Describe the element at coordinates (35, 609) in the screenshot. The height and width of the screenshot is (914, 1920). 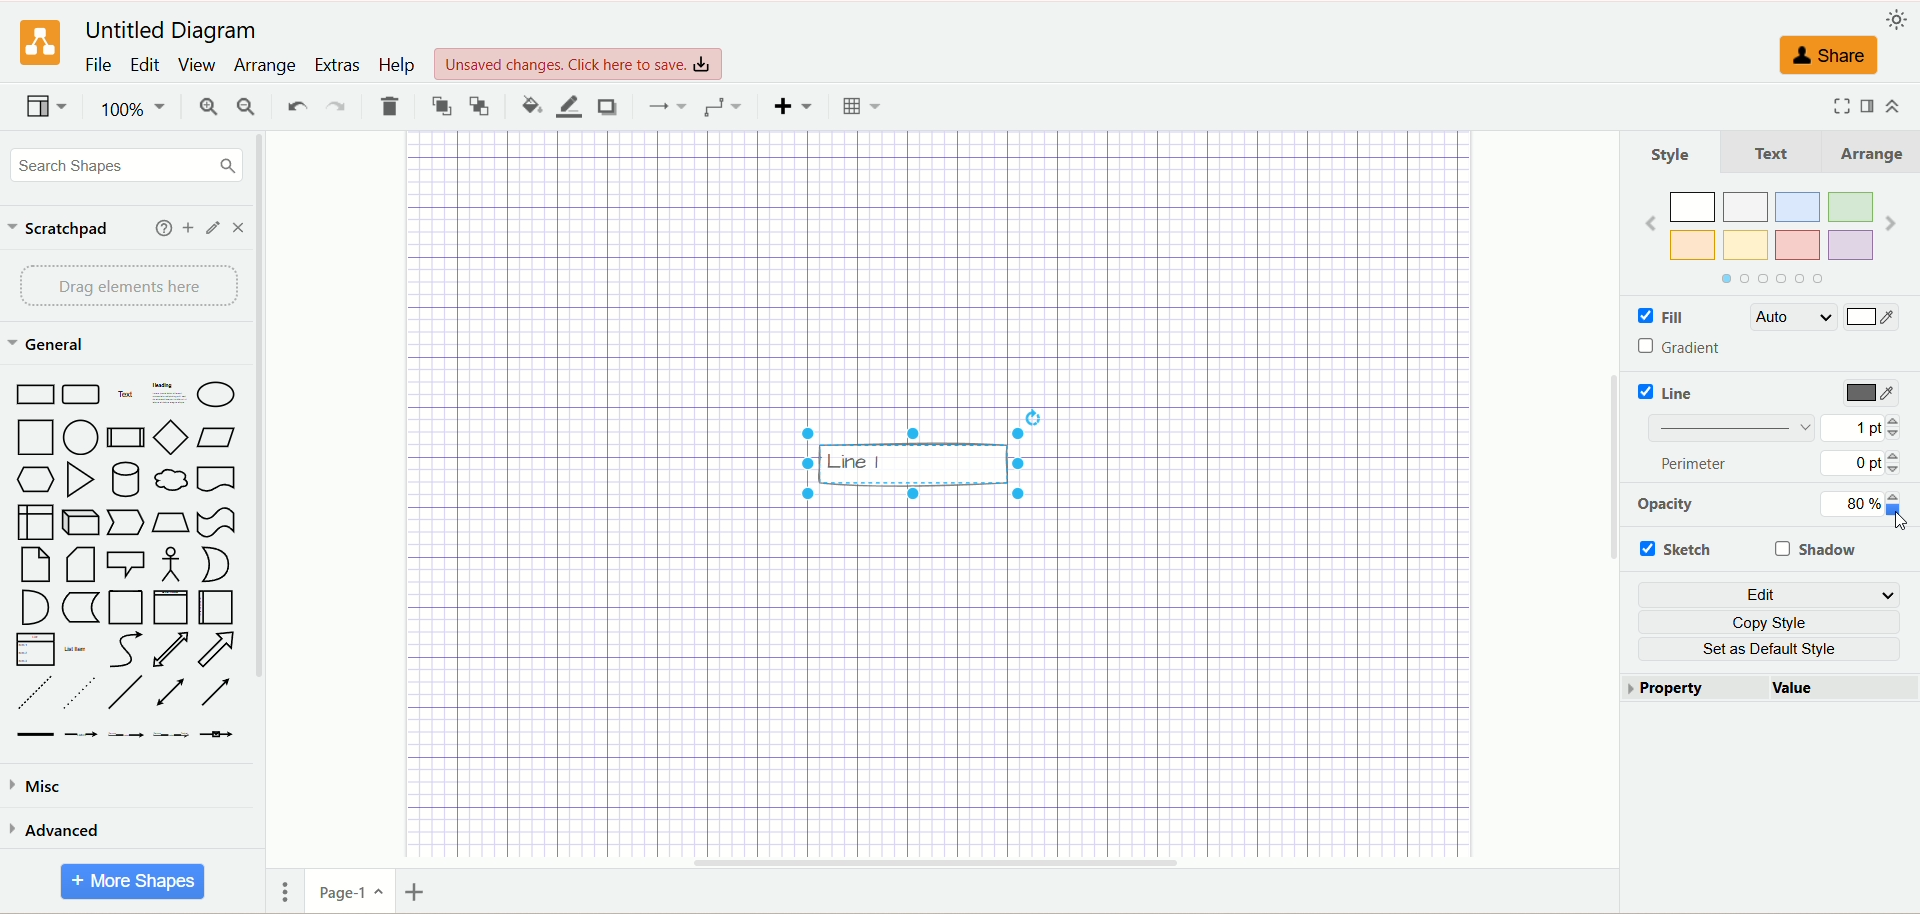
I see `And` at that location.